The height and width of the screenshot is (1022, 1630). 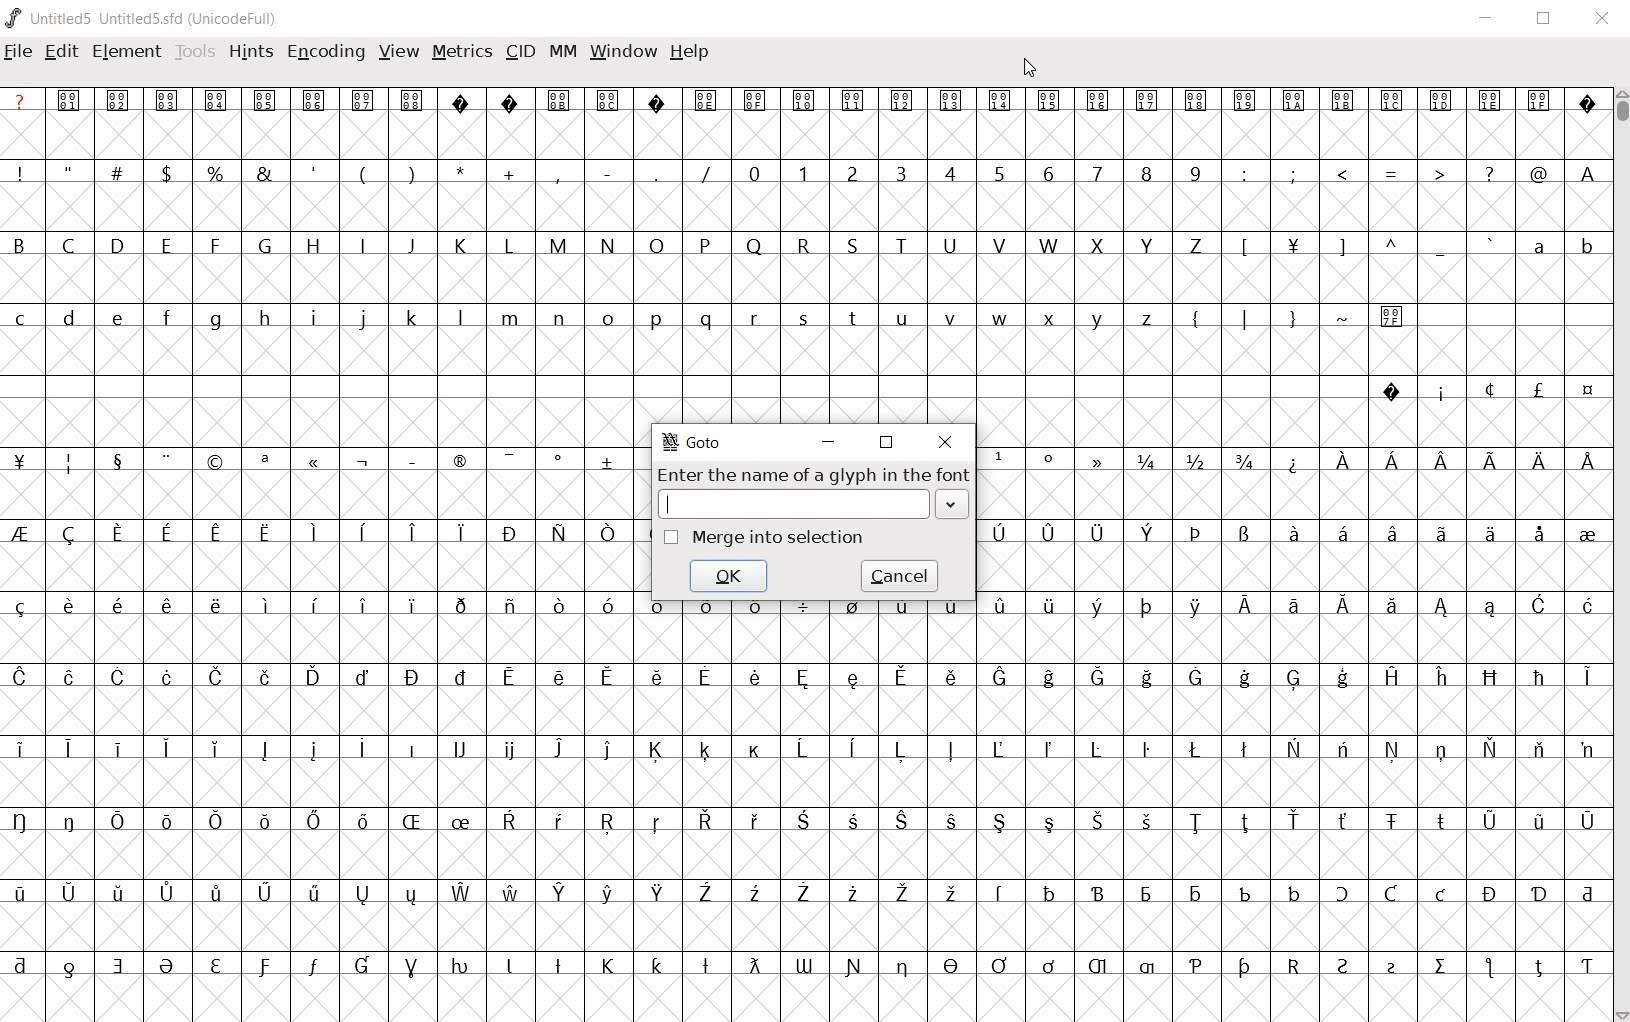 What do you see at coordinates (118, 965) in the screenshot?
I see `Symbol` at bounding box center [118, 965].